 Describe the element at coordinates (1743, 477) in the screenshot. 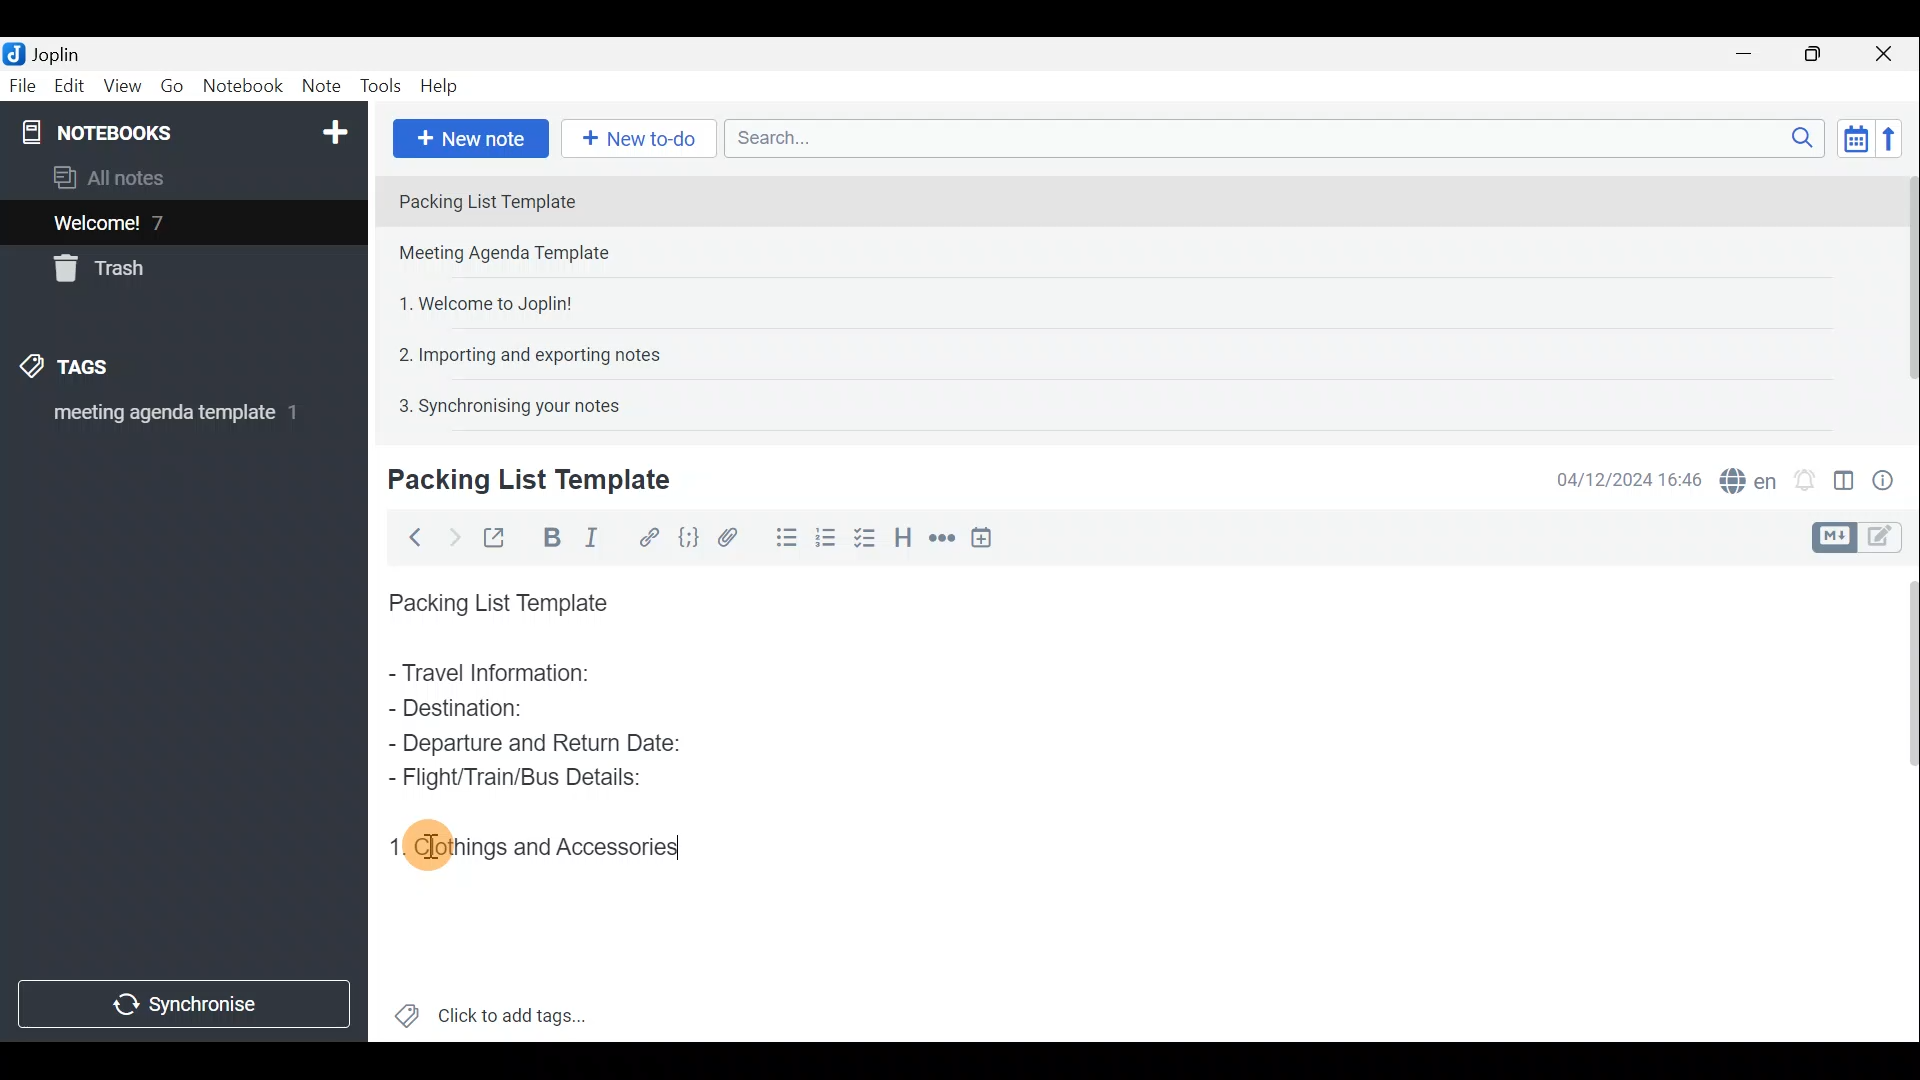

I see `Spell checker` at that location.